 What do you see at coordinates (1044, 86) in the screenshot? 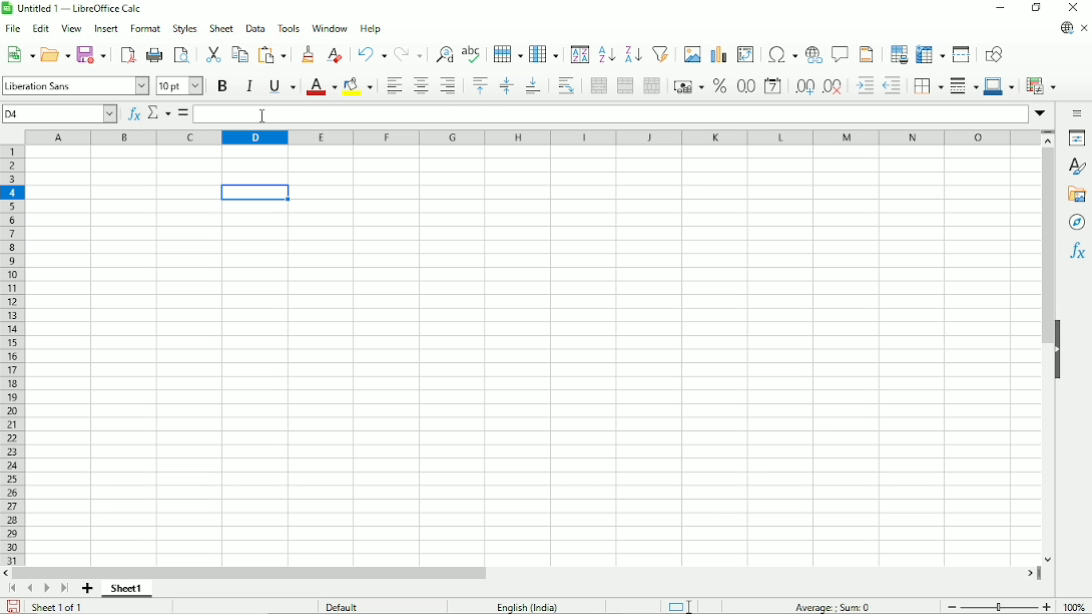
I see `Conditional` at bounding box center [1044, 86].